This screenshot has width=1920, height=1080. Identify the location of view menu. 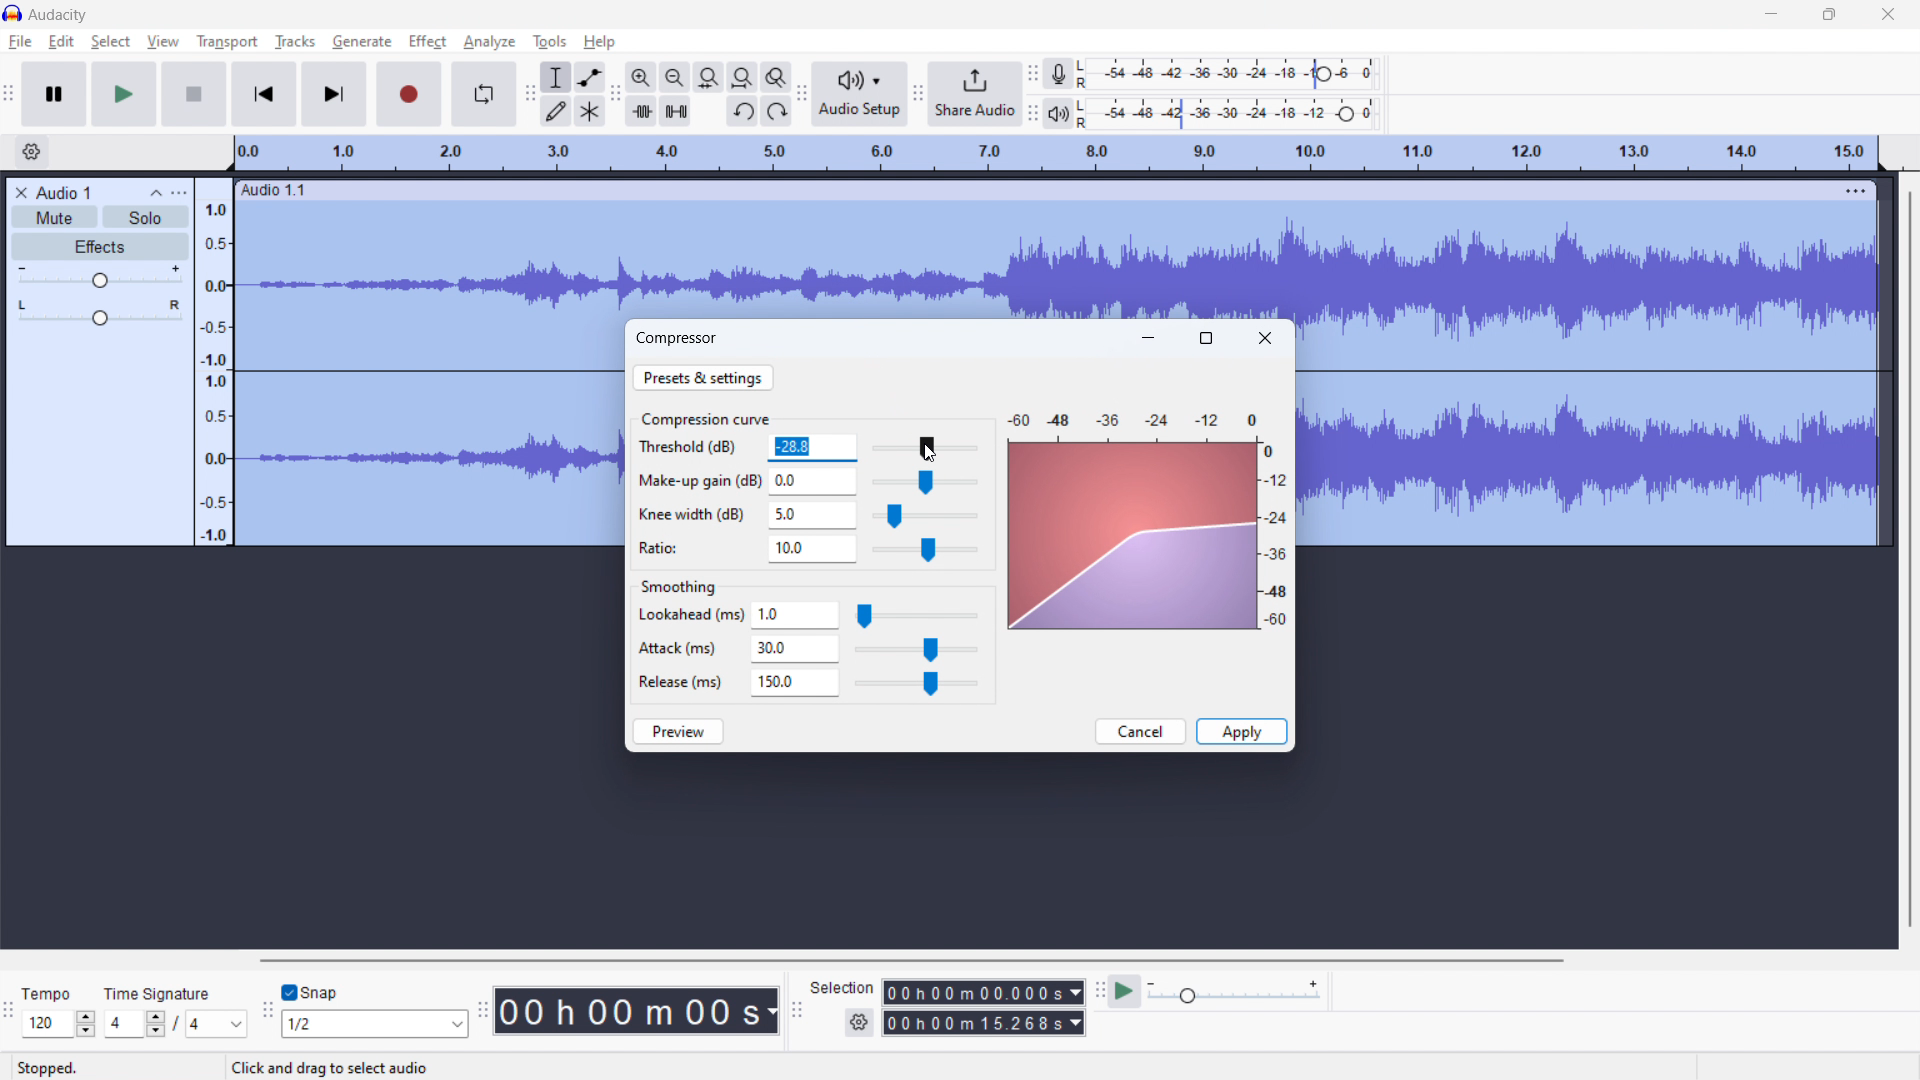
(178, 192).